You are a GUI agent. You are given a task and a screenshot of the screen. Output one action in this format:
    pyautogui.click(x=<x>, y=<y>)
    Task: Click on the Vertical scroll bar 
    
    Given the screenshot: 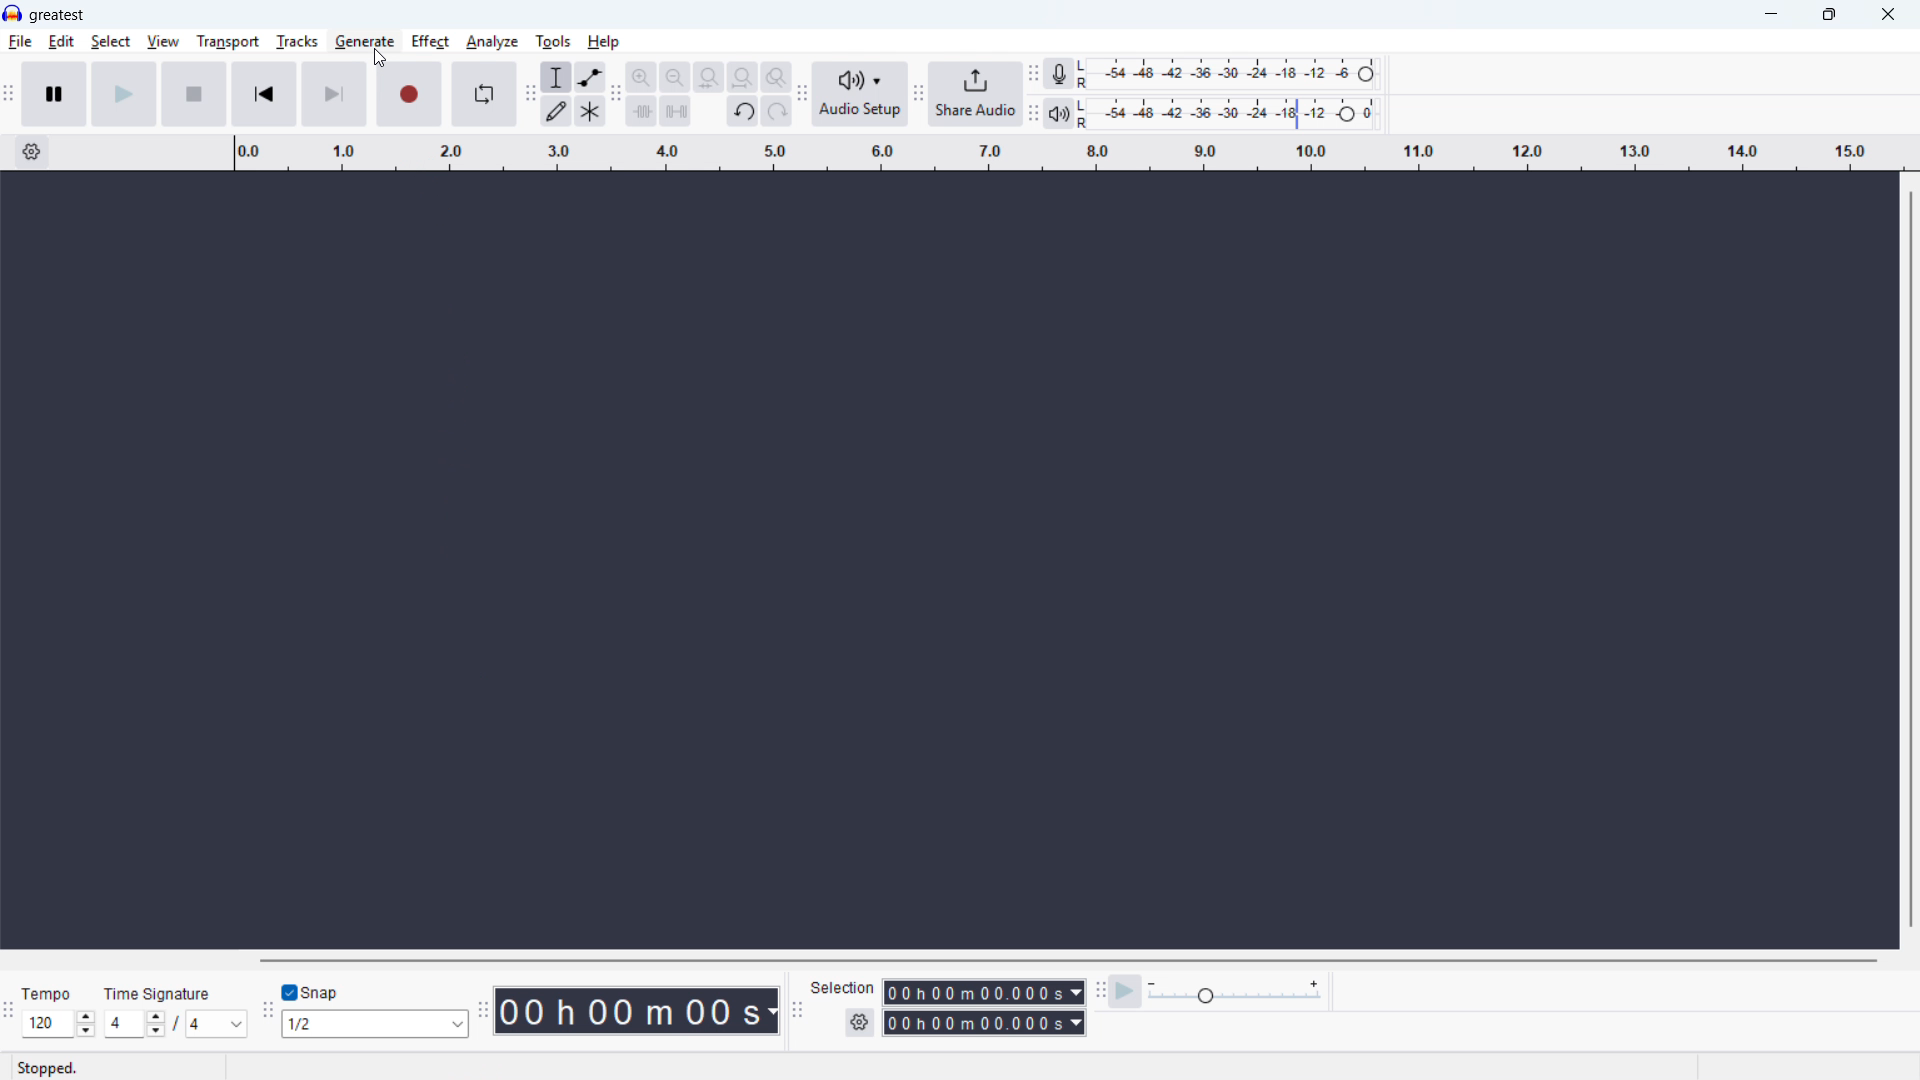 What is the action you would take?
    pyautogui.click(x=1910, y=559)
    